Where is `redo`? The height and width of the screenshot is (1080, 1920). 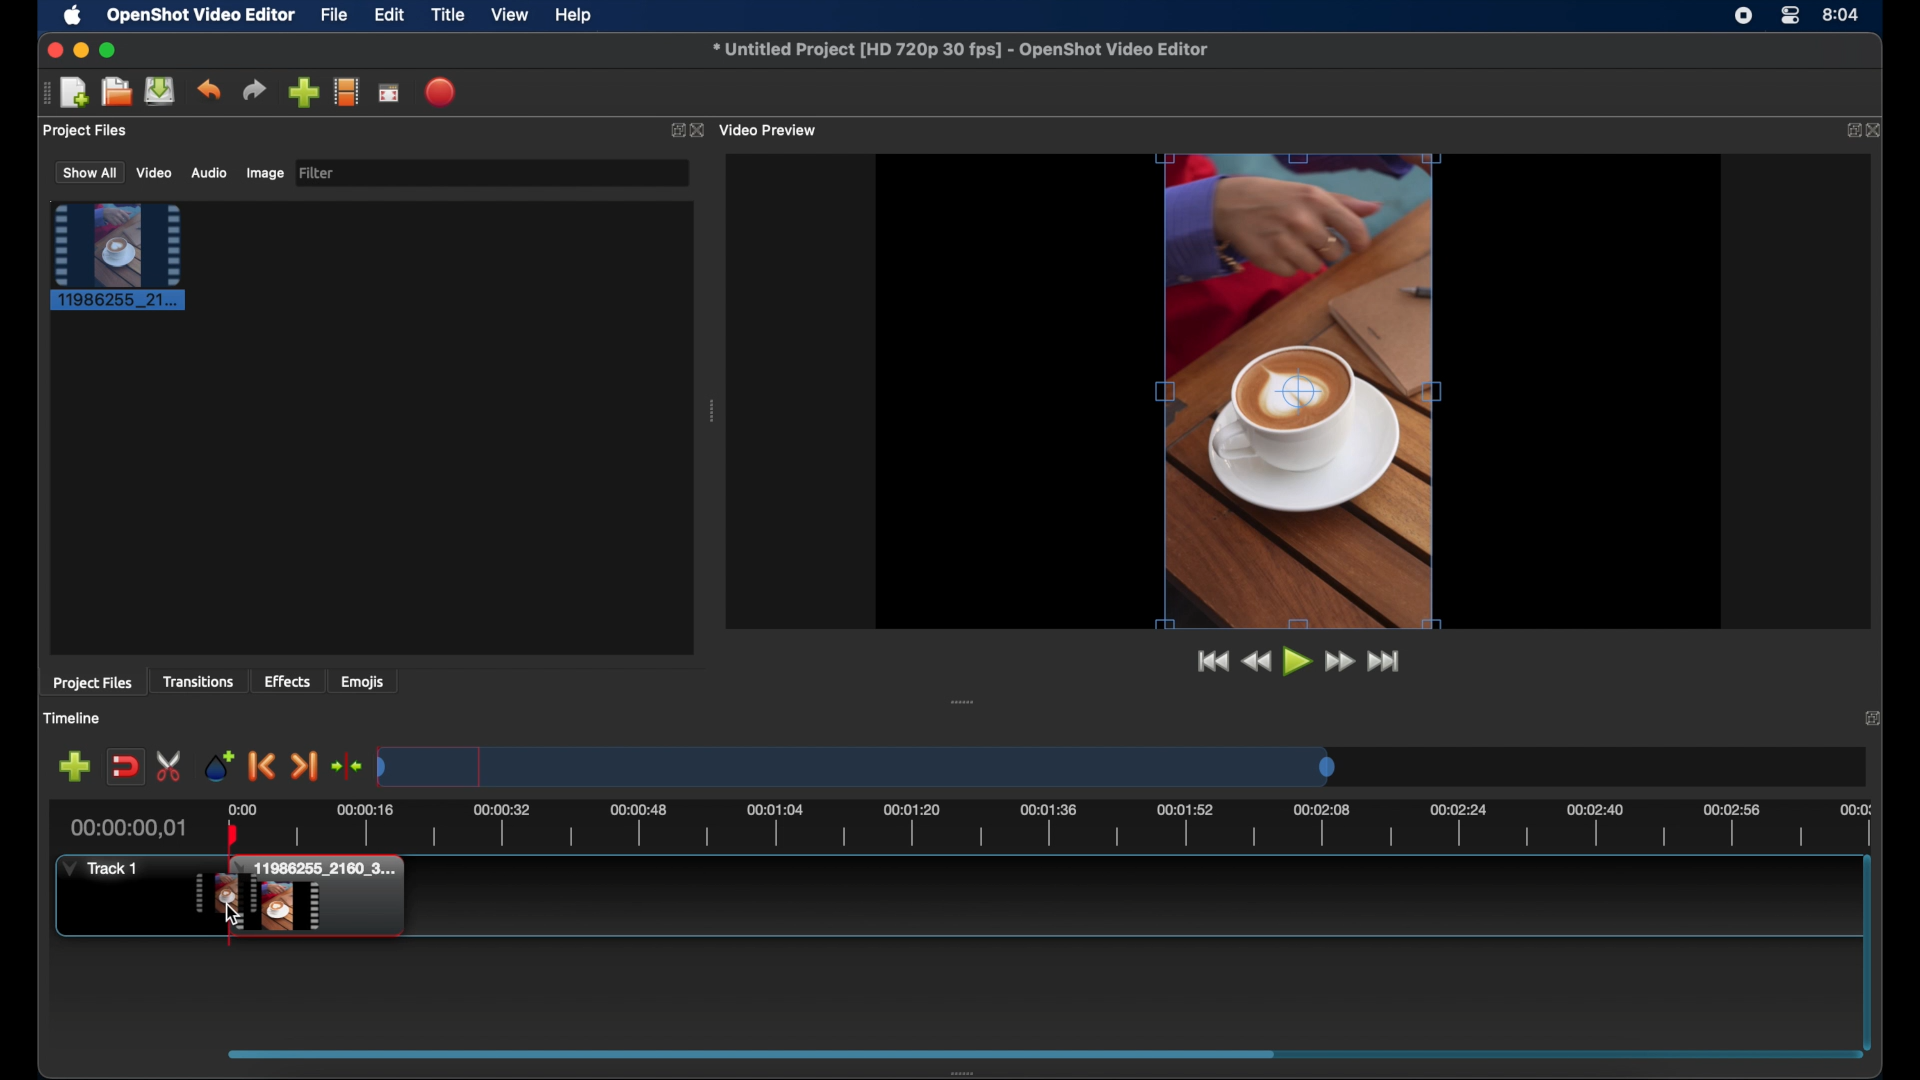 redo is located at coordinates (254, 89).